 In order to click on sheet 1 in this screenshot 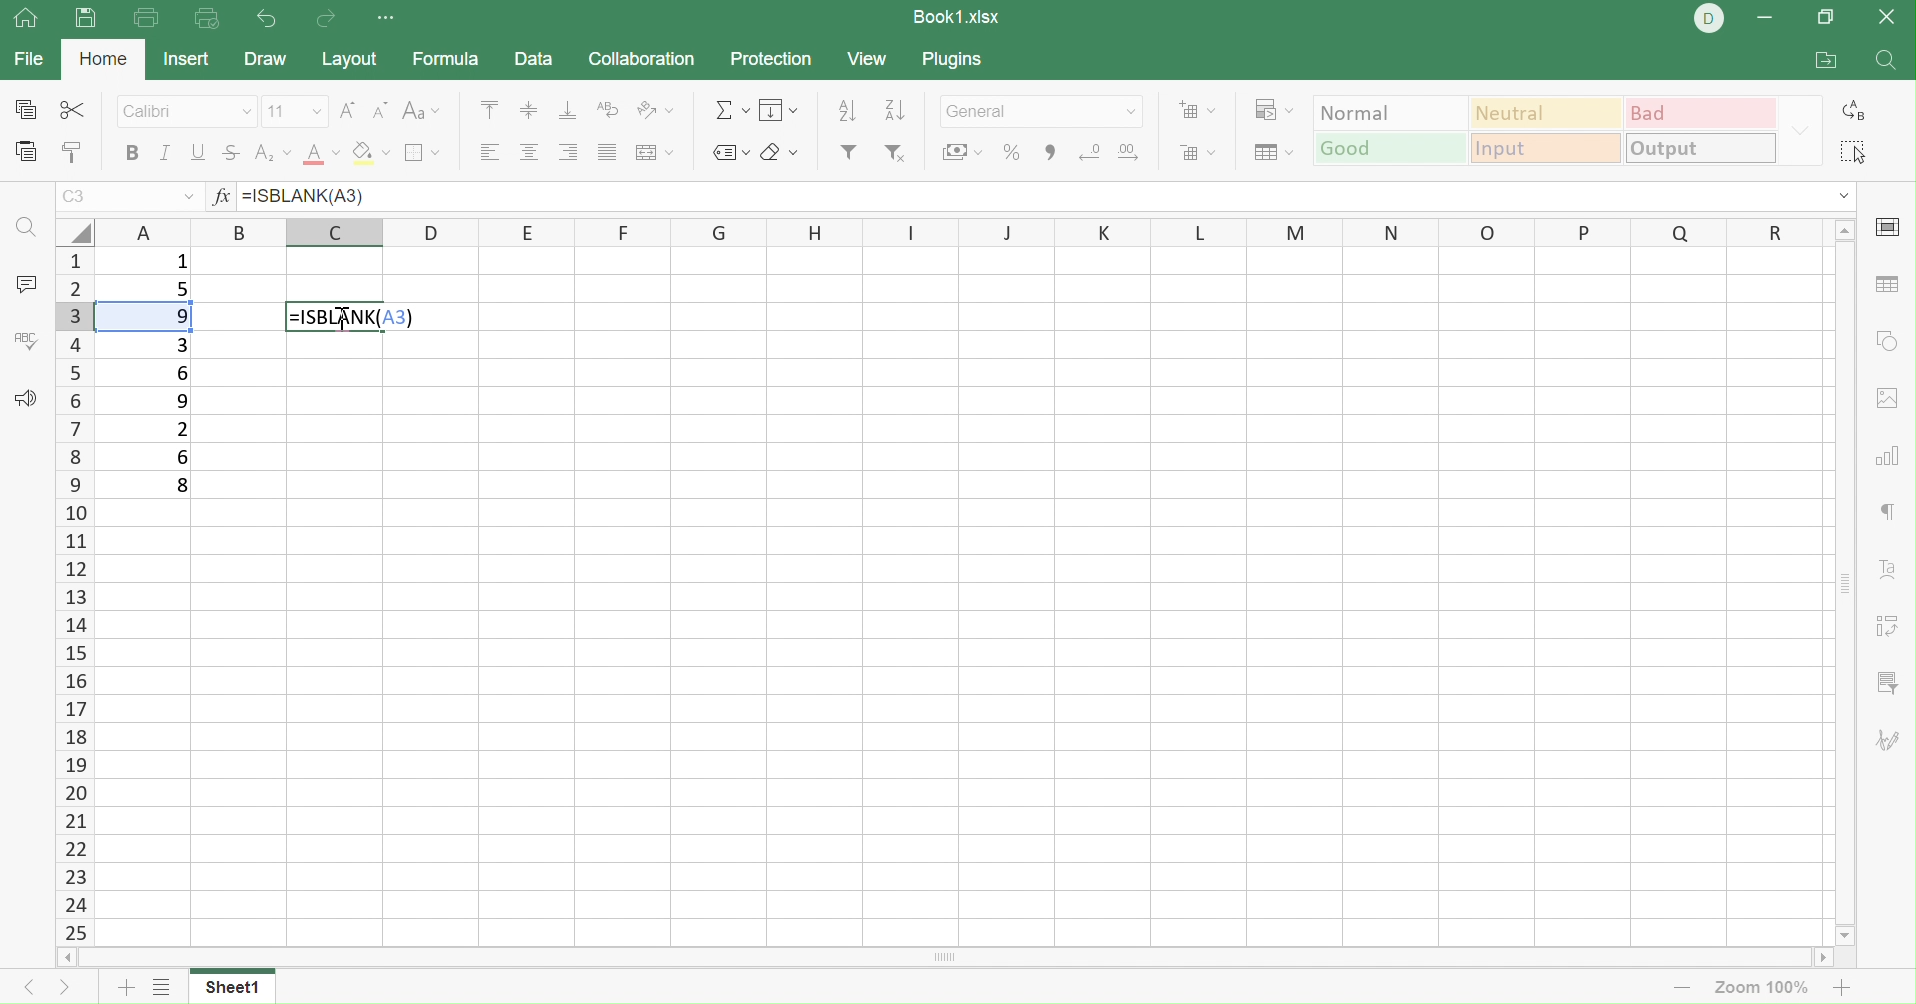, I will do `click(251, 985)`.